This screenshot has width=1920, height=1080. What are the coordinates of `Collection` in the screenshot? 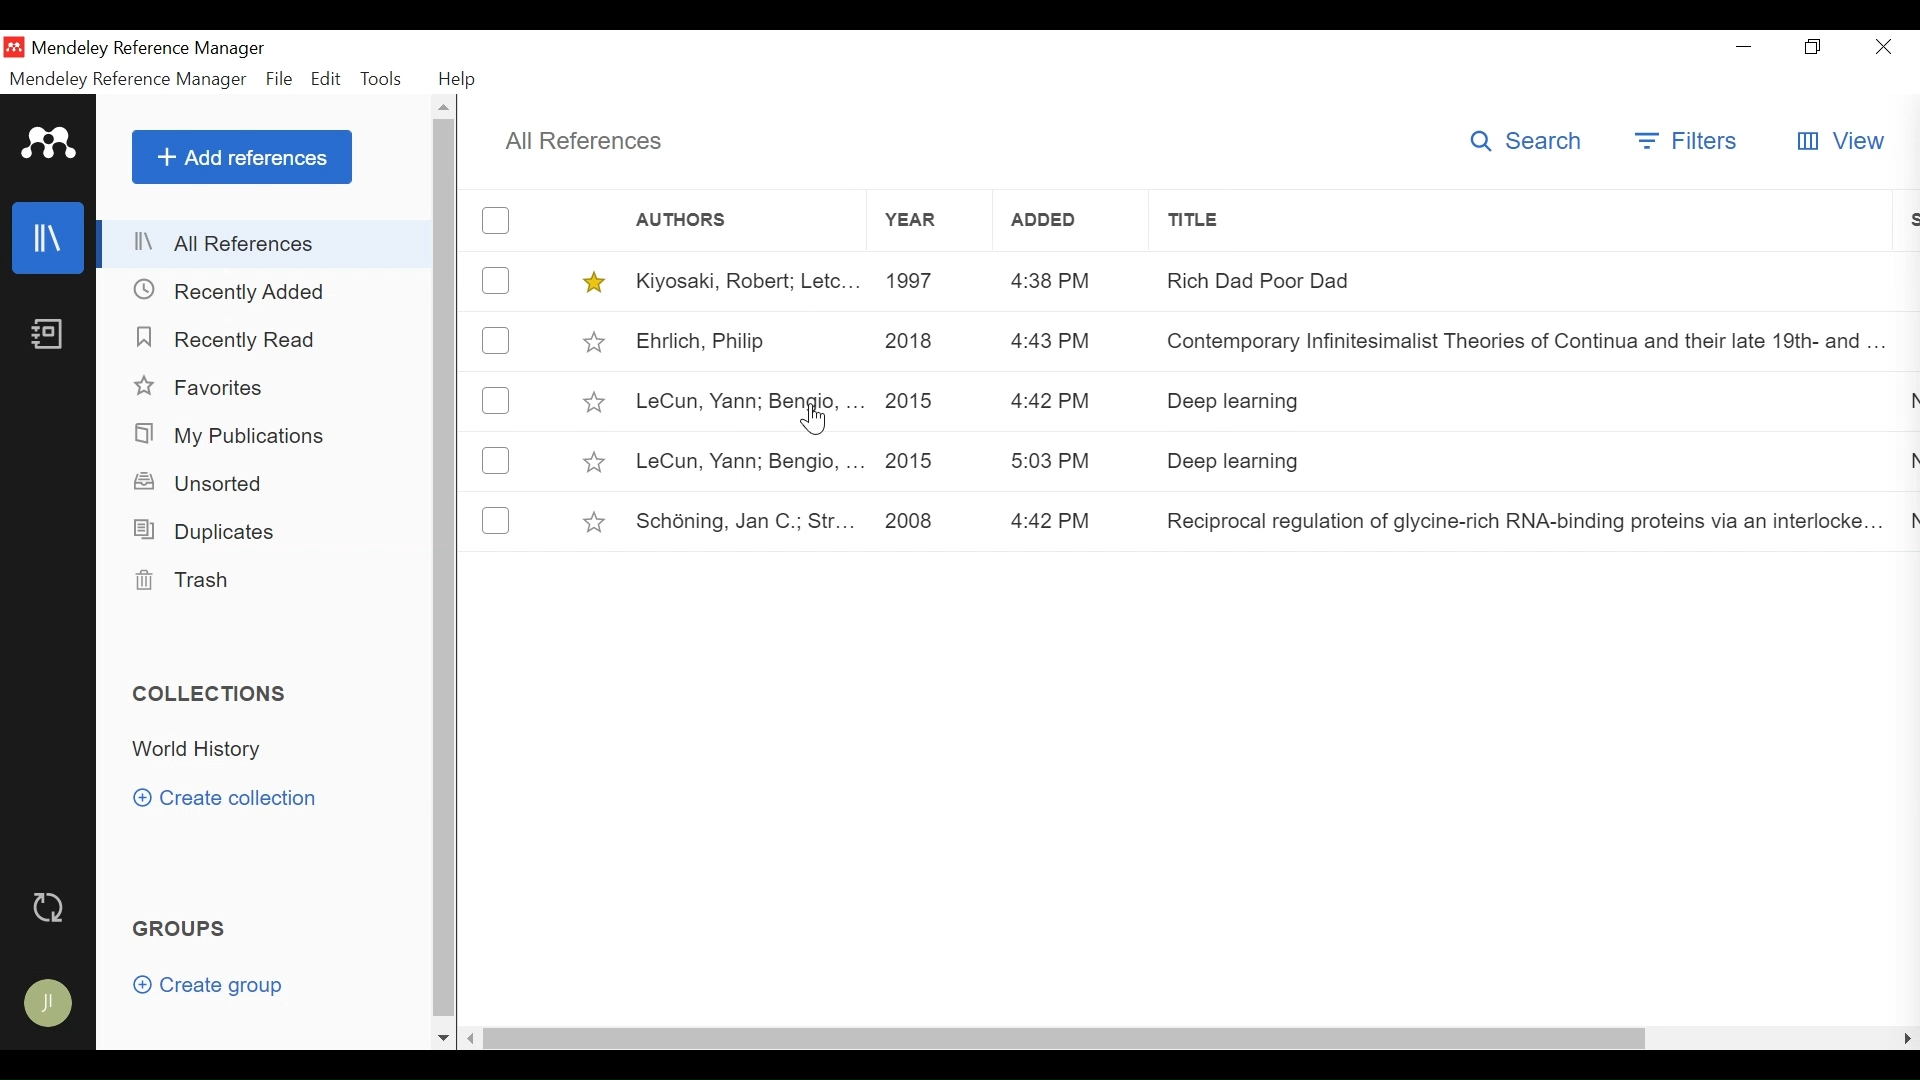 It's located at (203, 750).